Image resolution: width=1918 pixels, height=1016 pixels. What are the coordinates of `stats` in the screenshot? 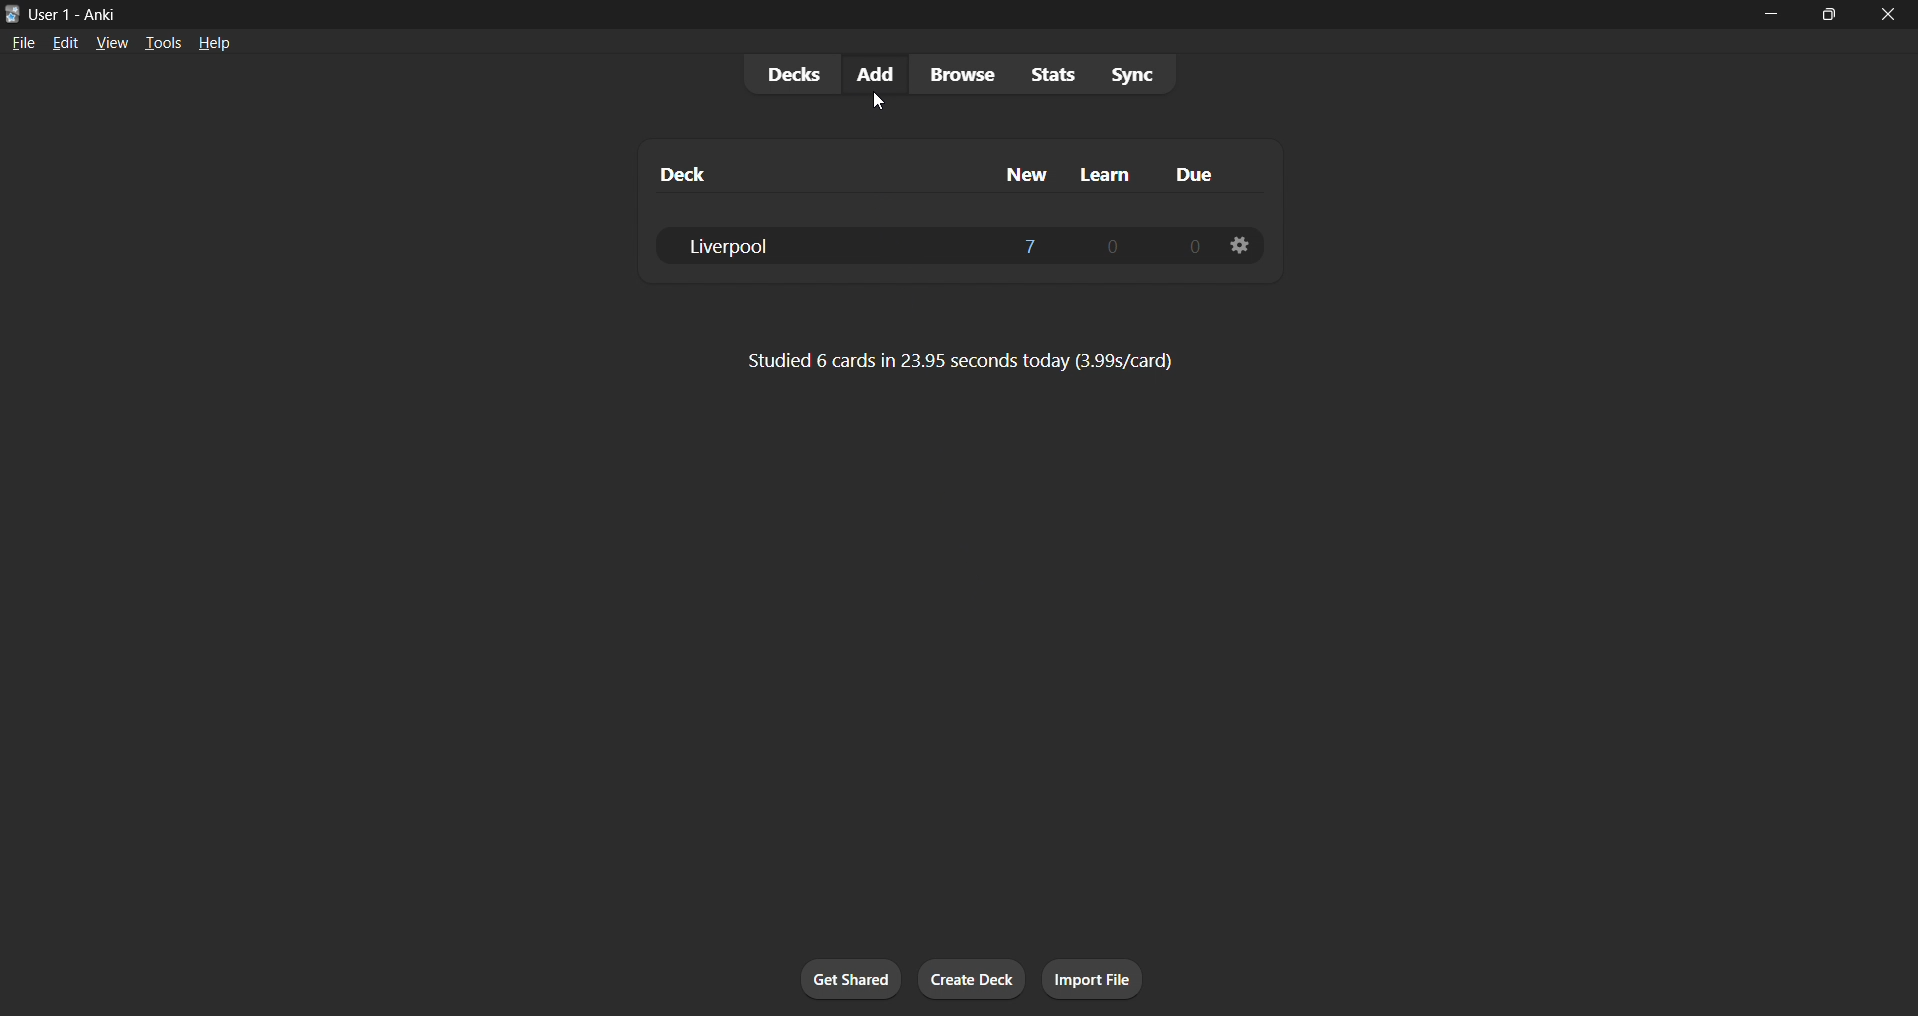 It's located at (1057, 74).